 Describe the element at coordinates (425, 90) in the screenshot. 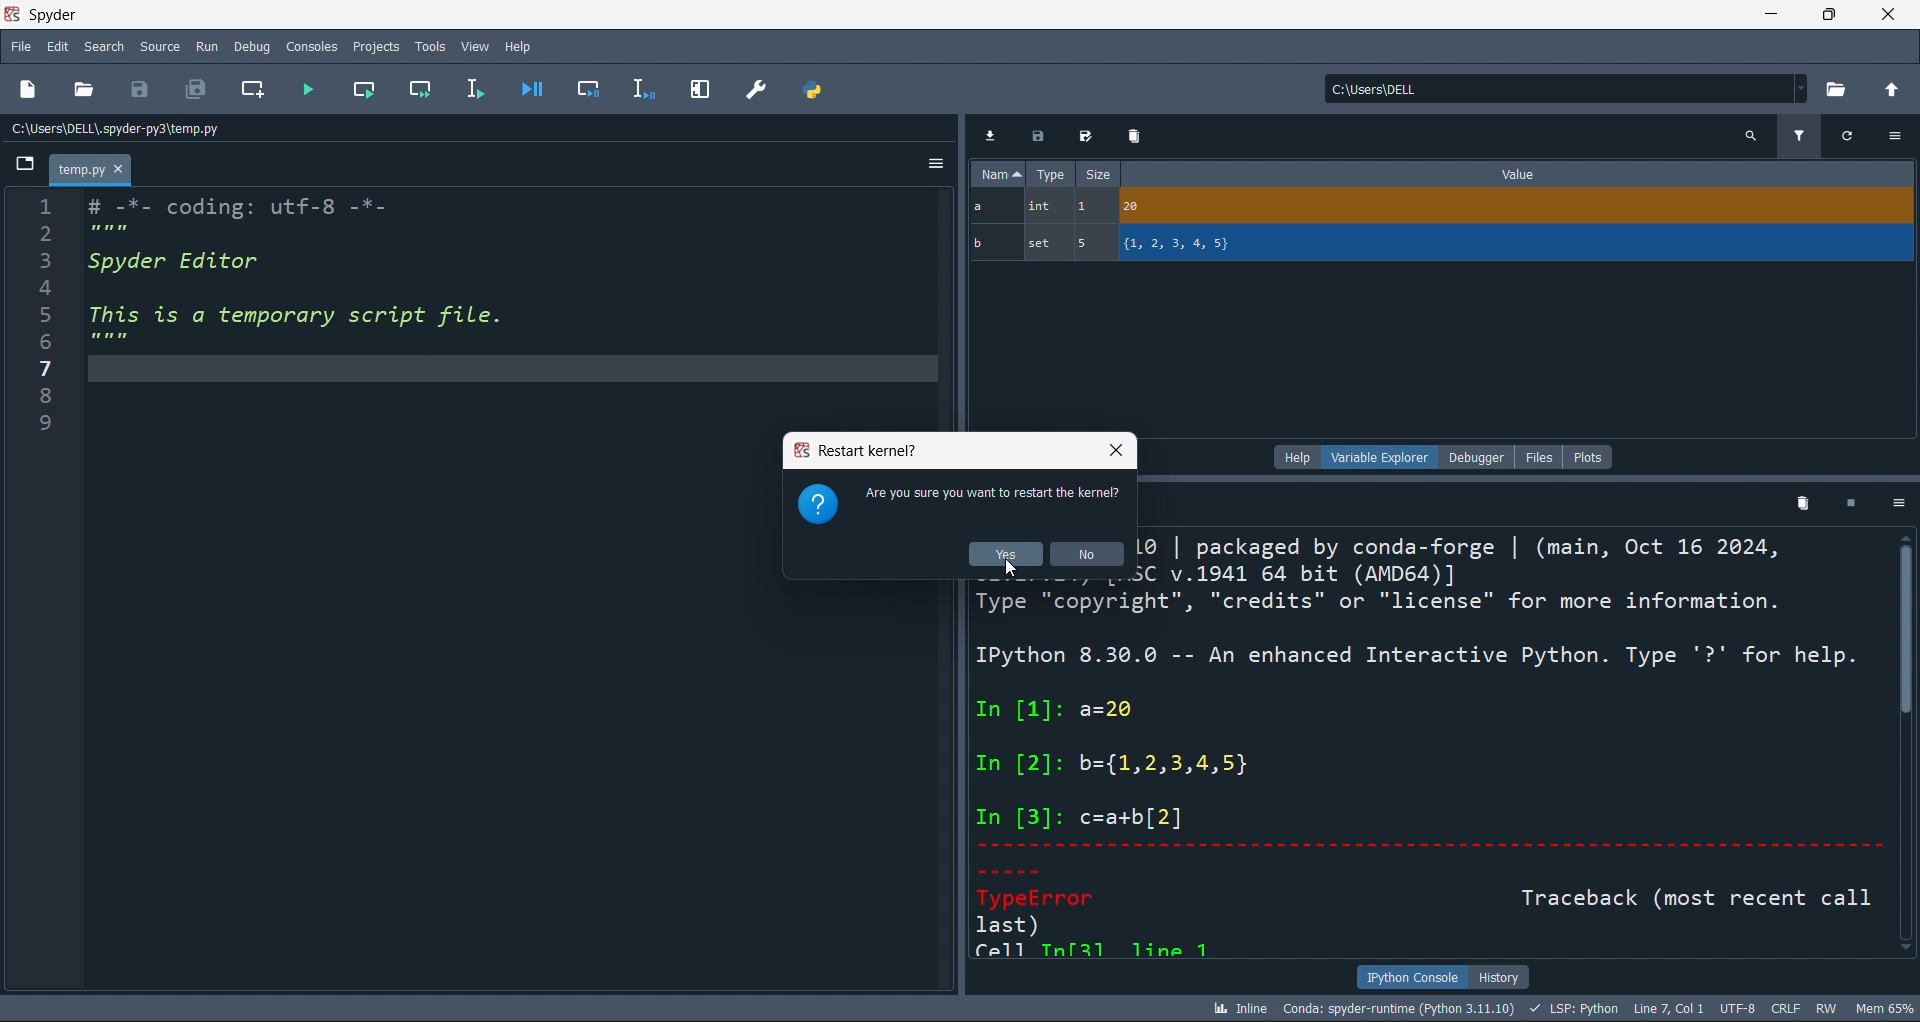

I see `run cell and move` at that location.